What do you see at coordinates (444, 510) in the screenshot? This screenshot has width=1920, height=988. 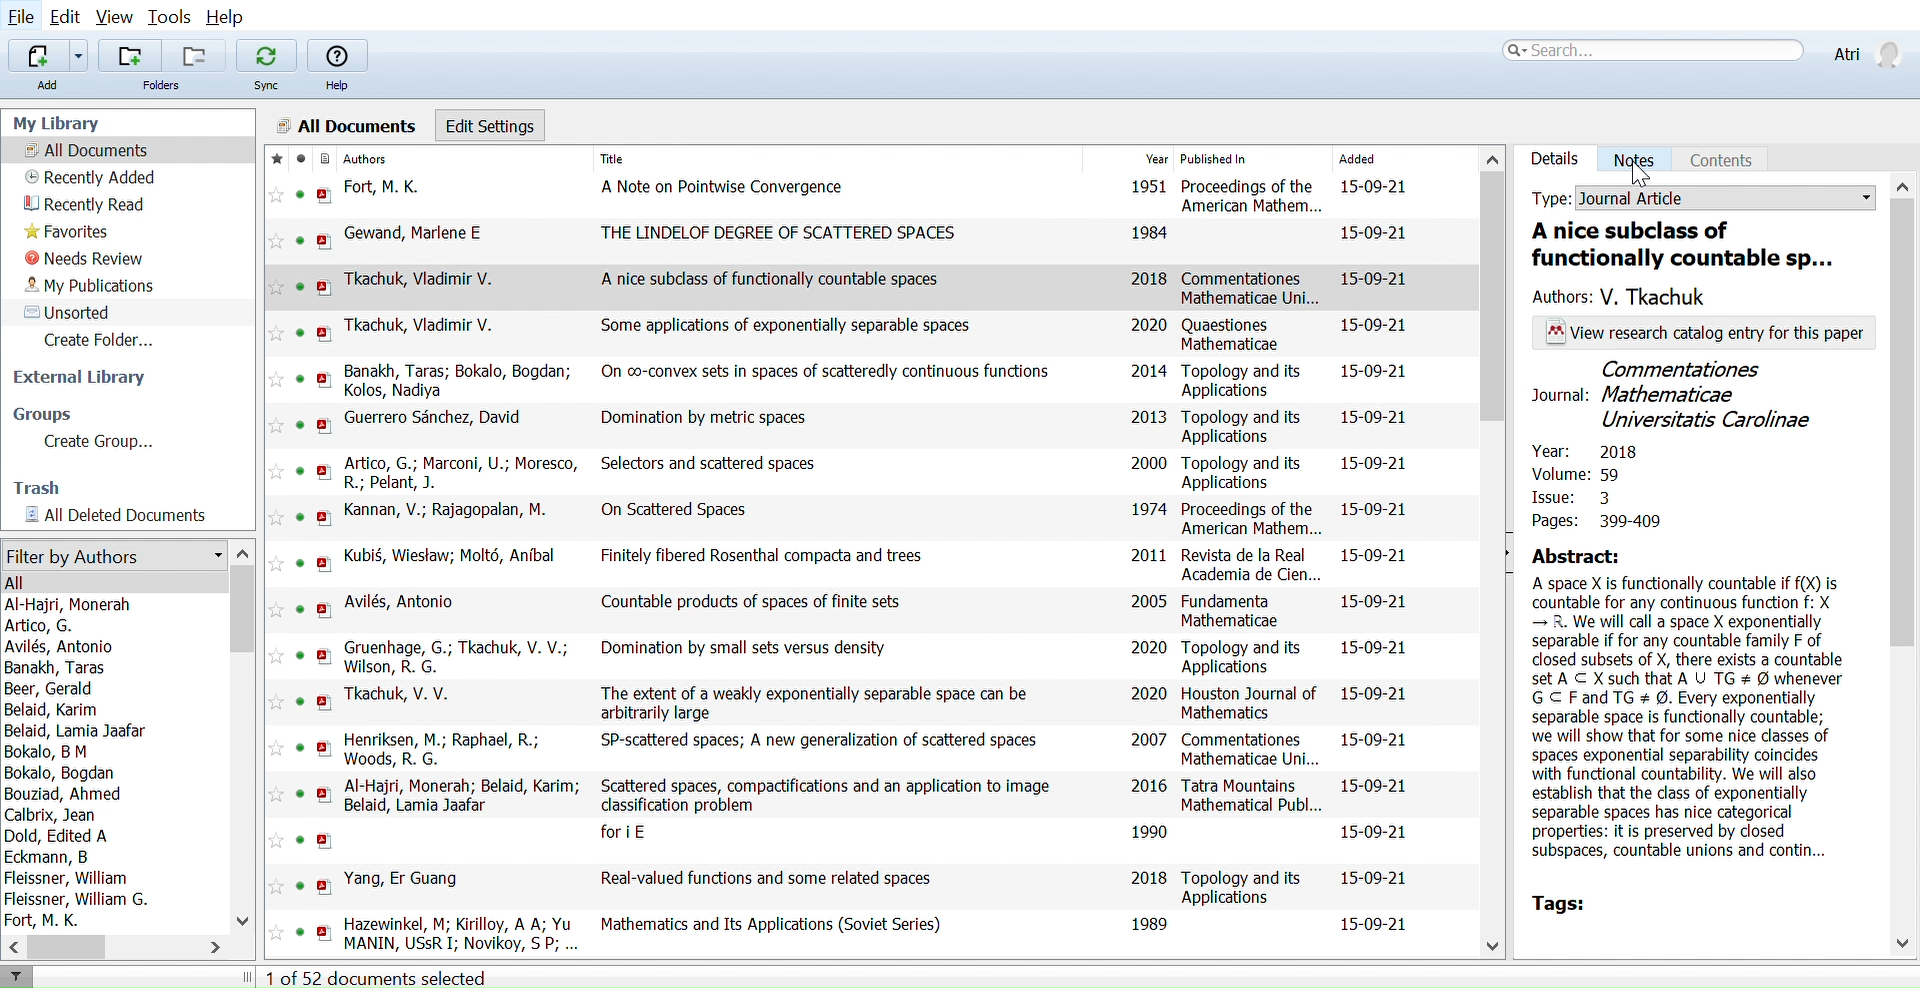 I see `Kannan, V.; Rajagopalan, M.` at bounding box center [444, 510].